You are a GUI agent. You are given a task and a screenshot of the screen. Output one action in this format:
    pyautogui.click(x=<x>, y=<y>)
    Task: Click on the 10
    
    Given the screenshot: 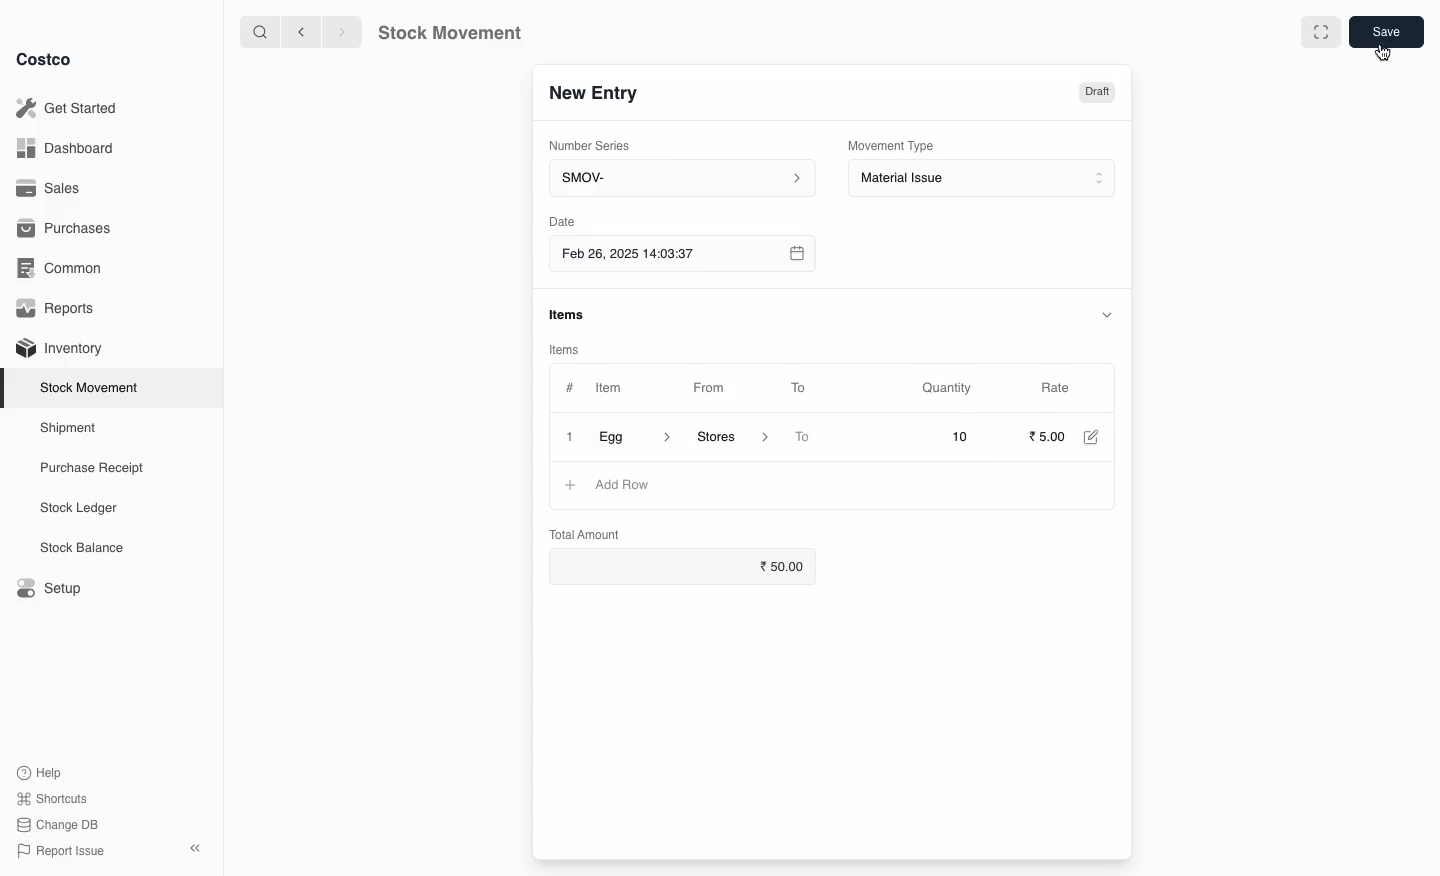 What is the action you would take?
    pyautogui.click(x=934, y=436)
    